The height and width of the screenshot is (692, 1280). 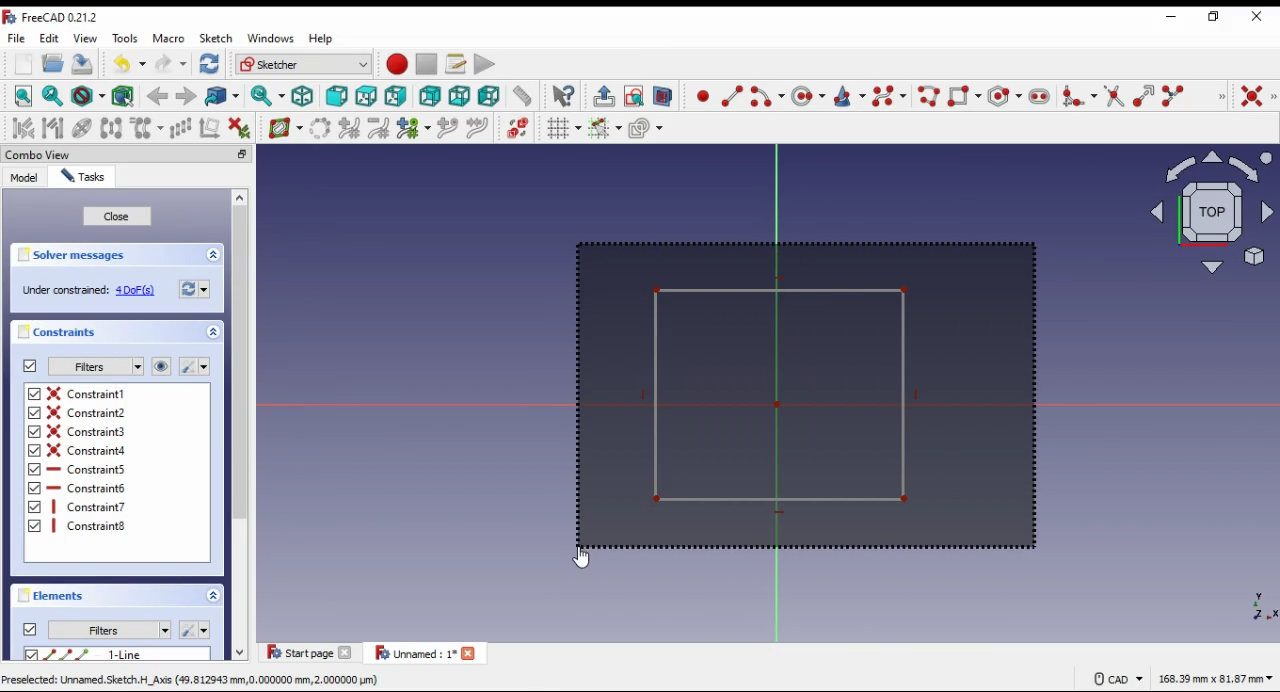 I want to click on checkbox, so click(x=31, y=655).